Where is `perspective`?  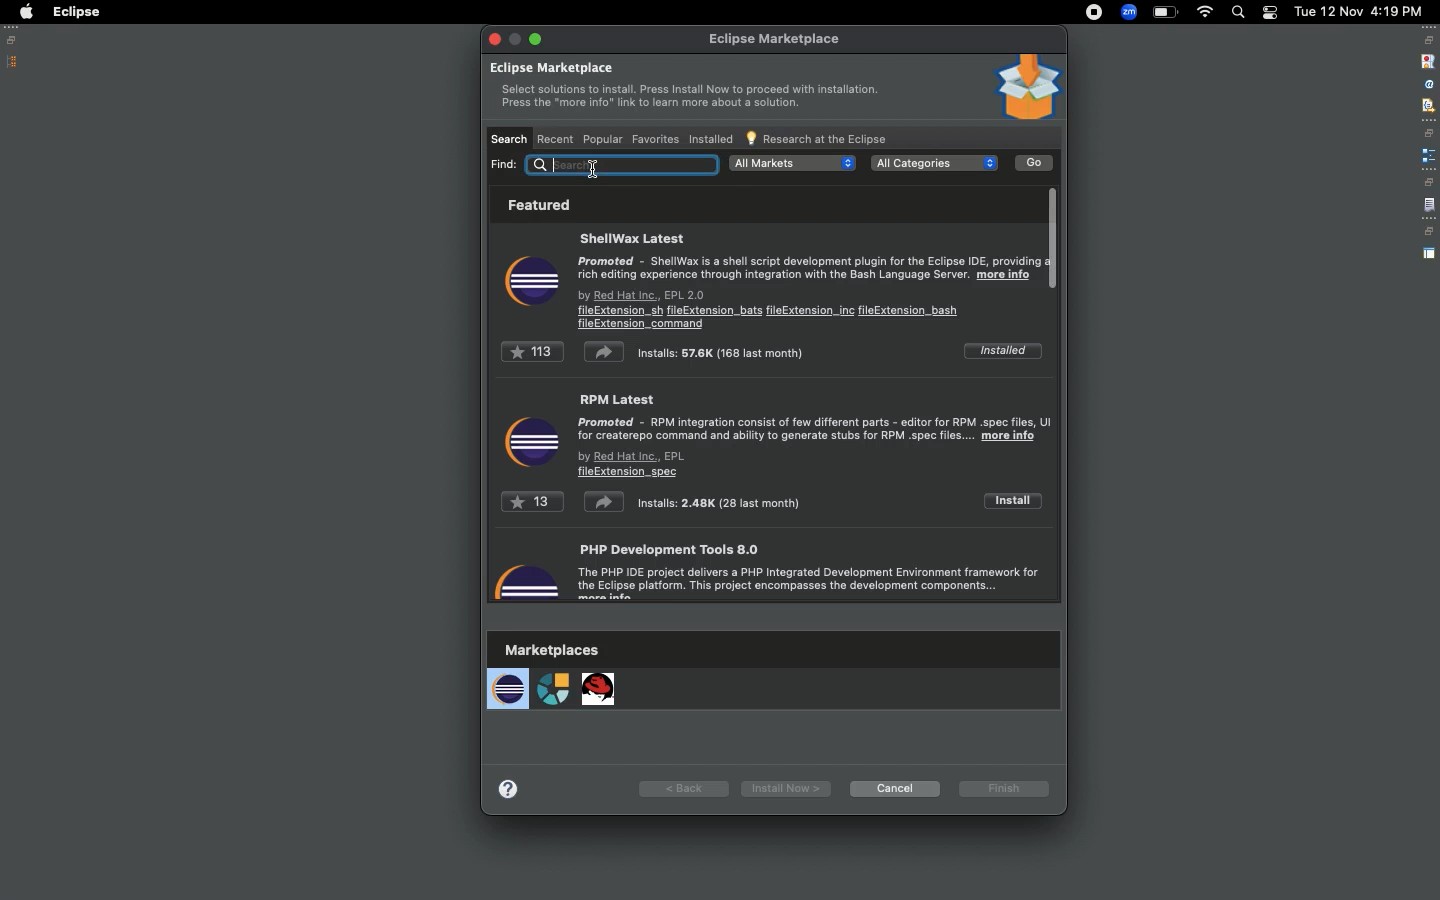
perspective is located at coordinates (1429, 254).